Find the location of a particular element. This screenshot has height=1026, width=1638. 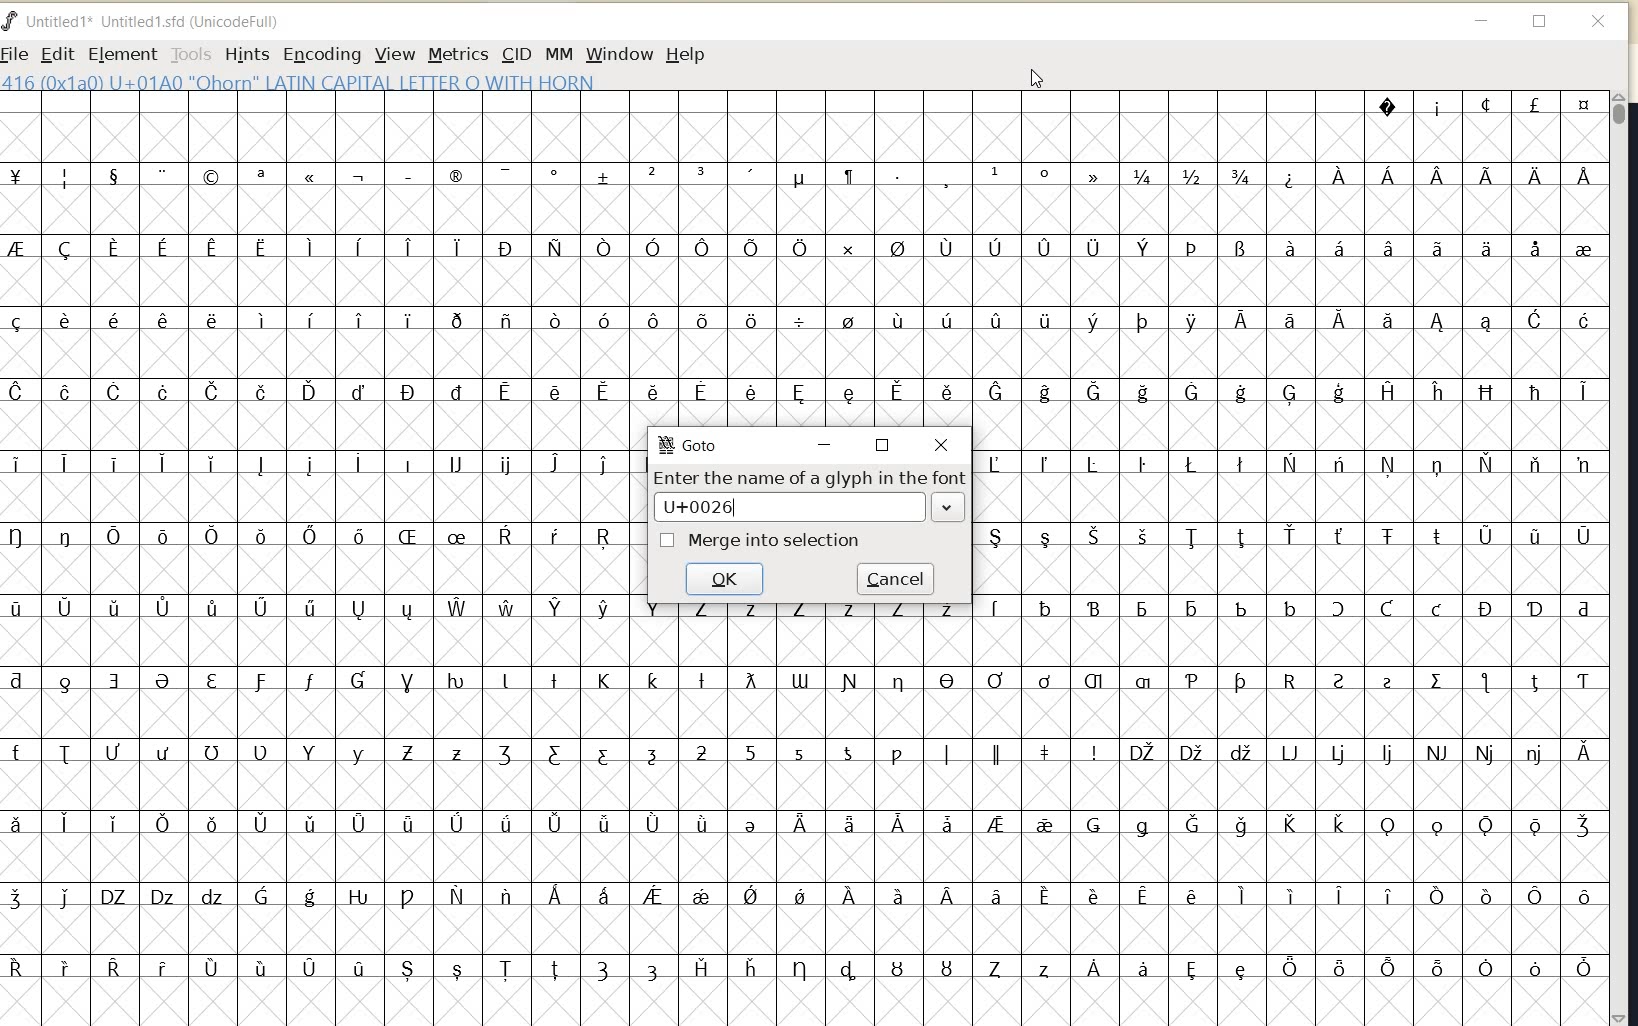

minimize is located at coordinates (825, 444).